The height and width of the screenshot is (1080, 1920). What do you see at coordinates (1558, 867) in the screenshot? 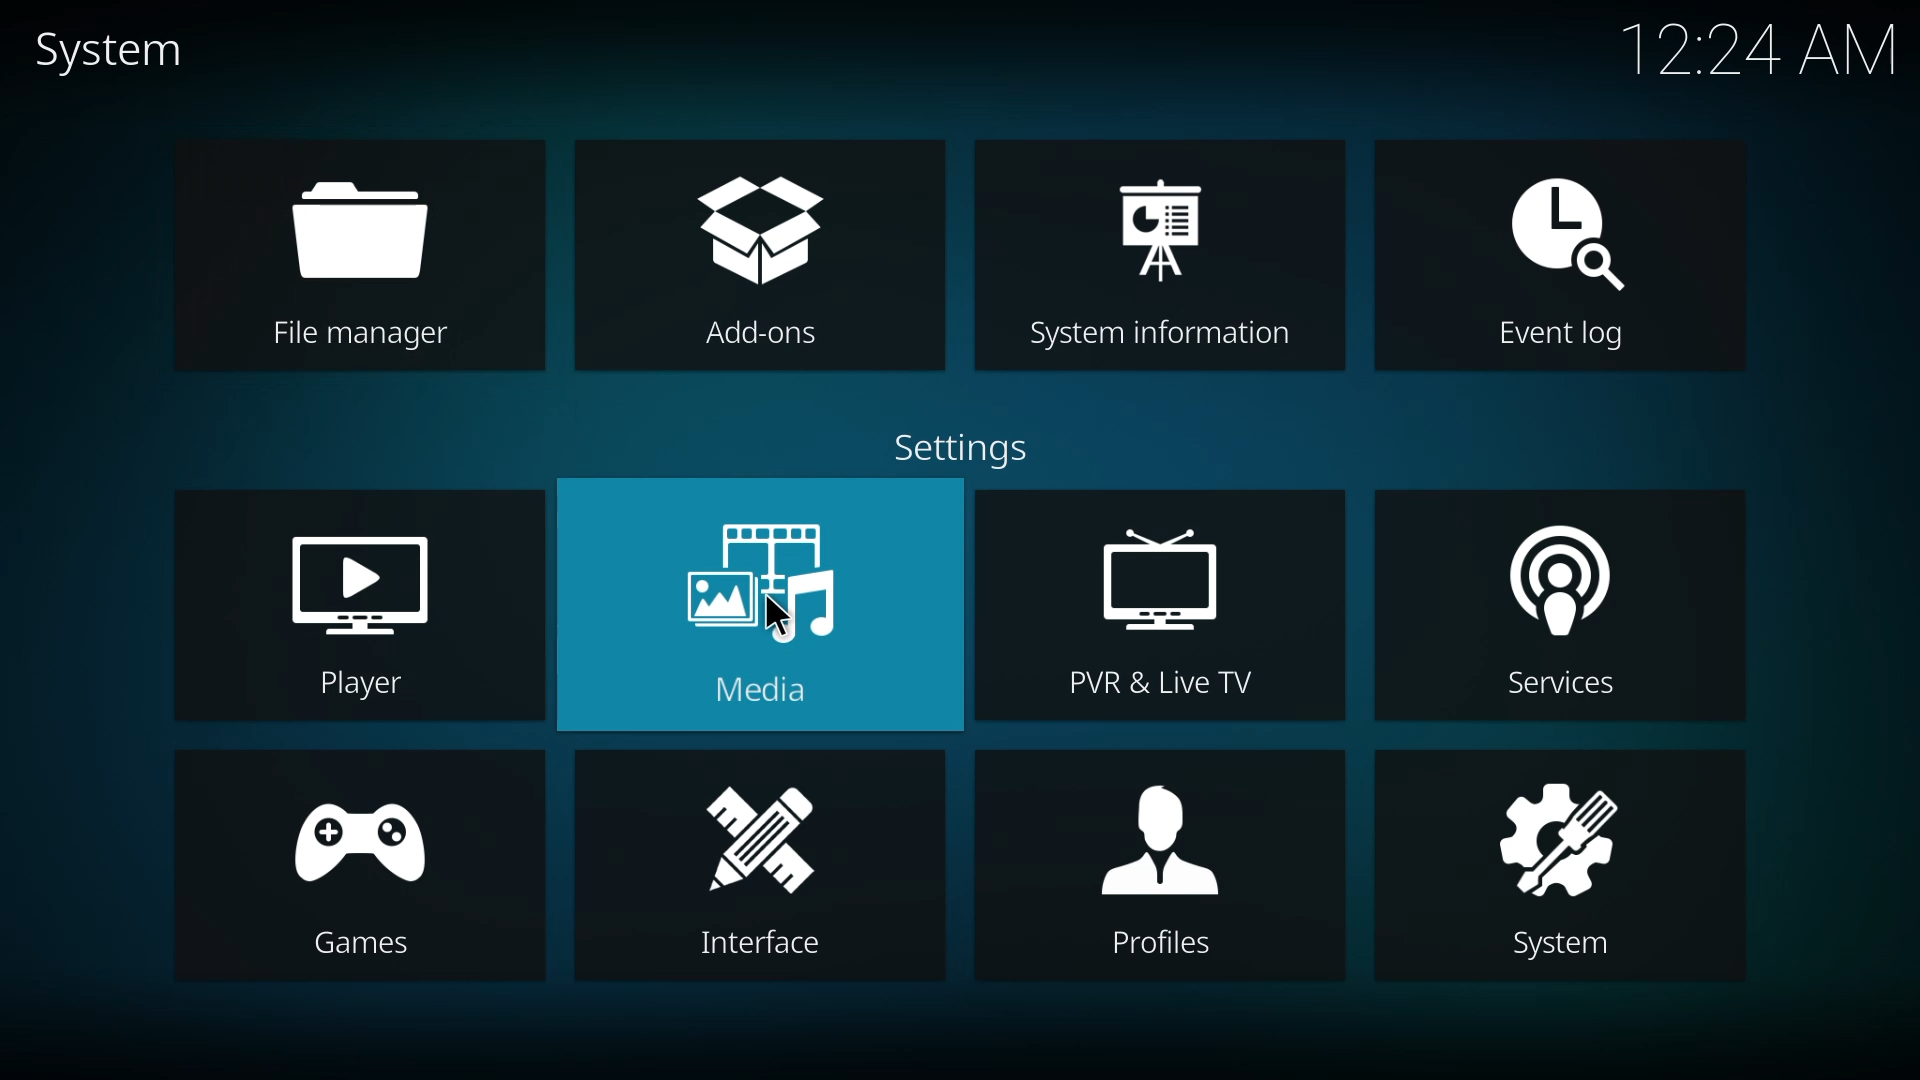
I see `system` at bounding box center [1558, 867].